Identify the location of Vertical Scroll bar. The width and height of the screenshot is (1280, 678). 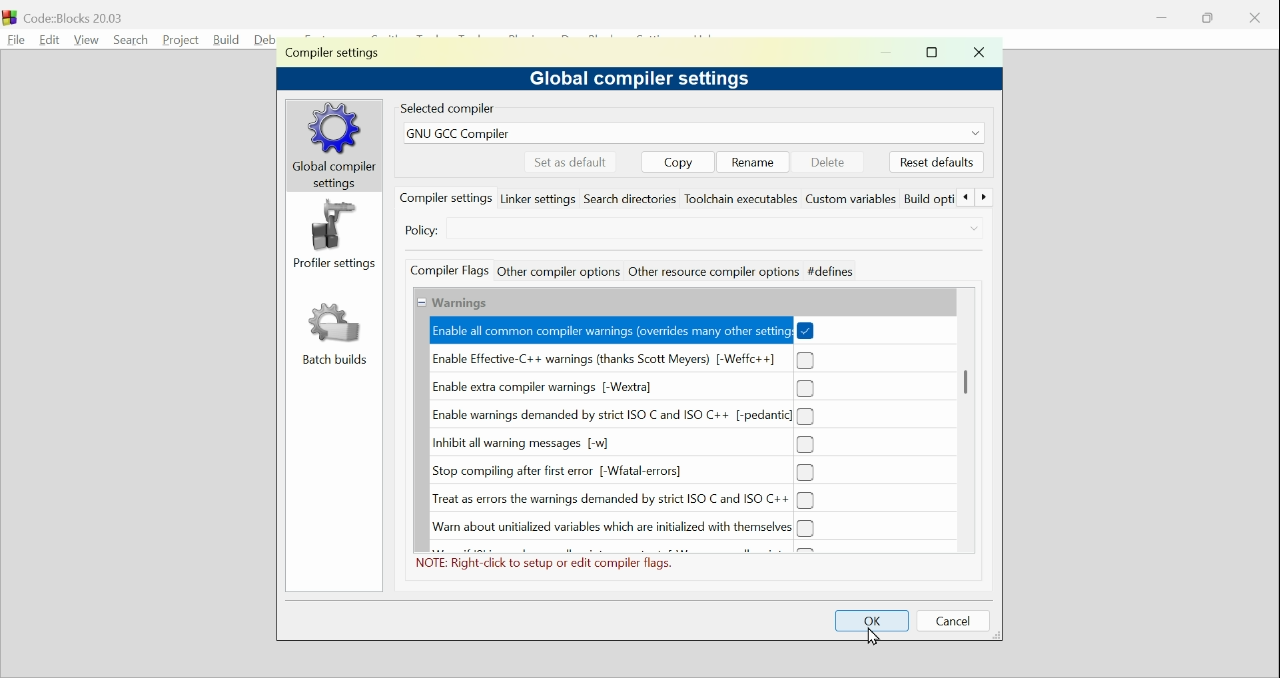
(970, 382).